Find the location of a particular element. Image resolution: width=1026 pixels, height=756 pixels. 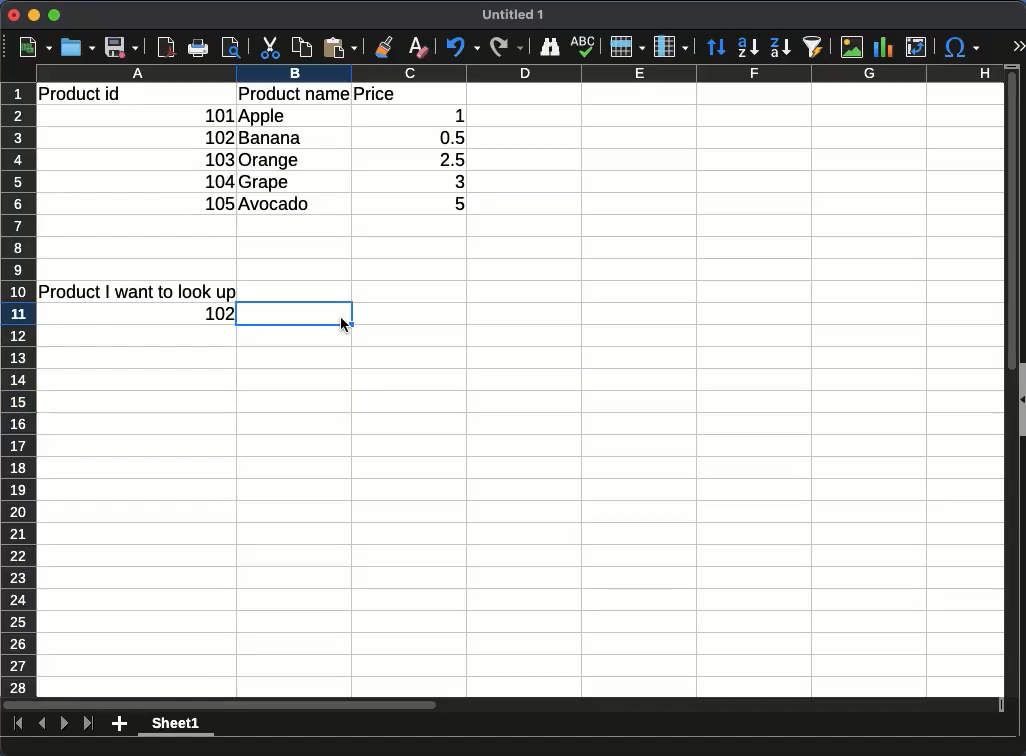

special character is located at coordinates (960, 47).